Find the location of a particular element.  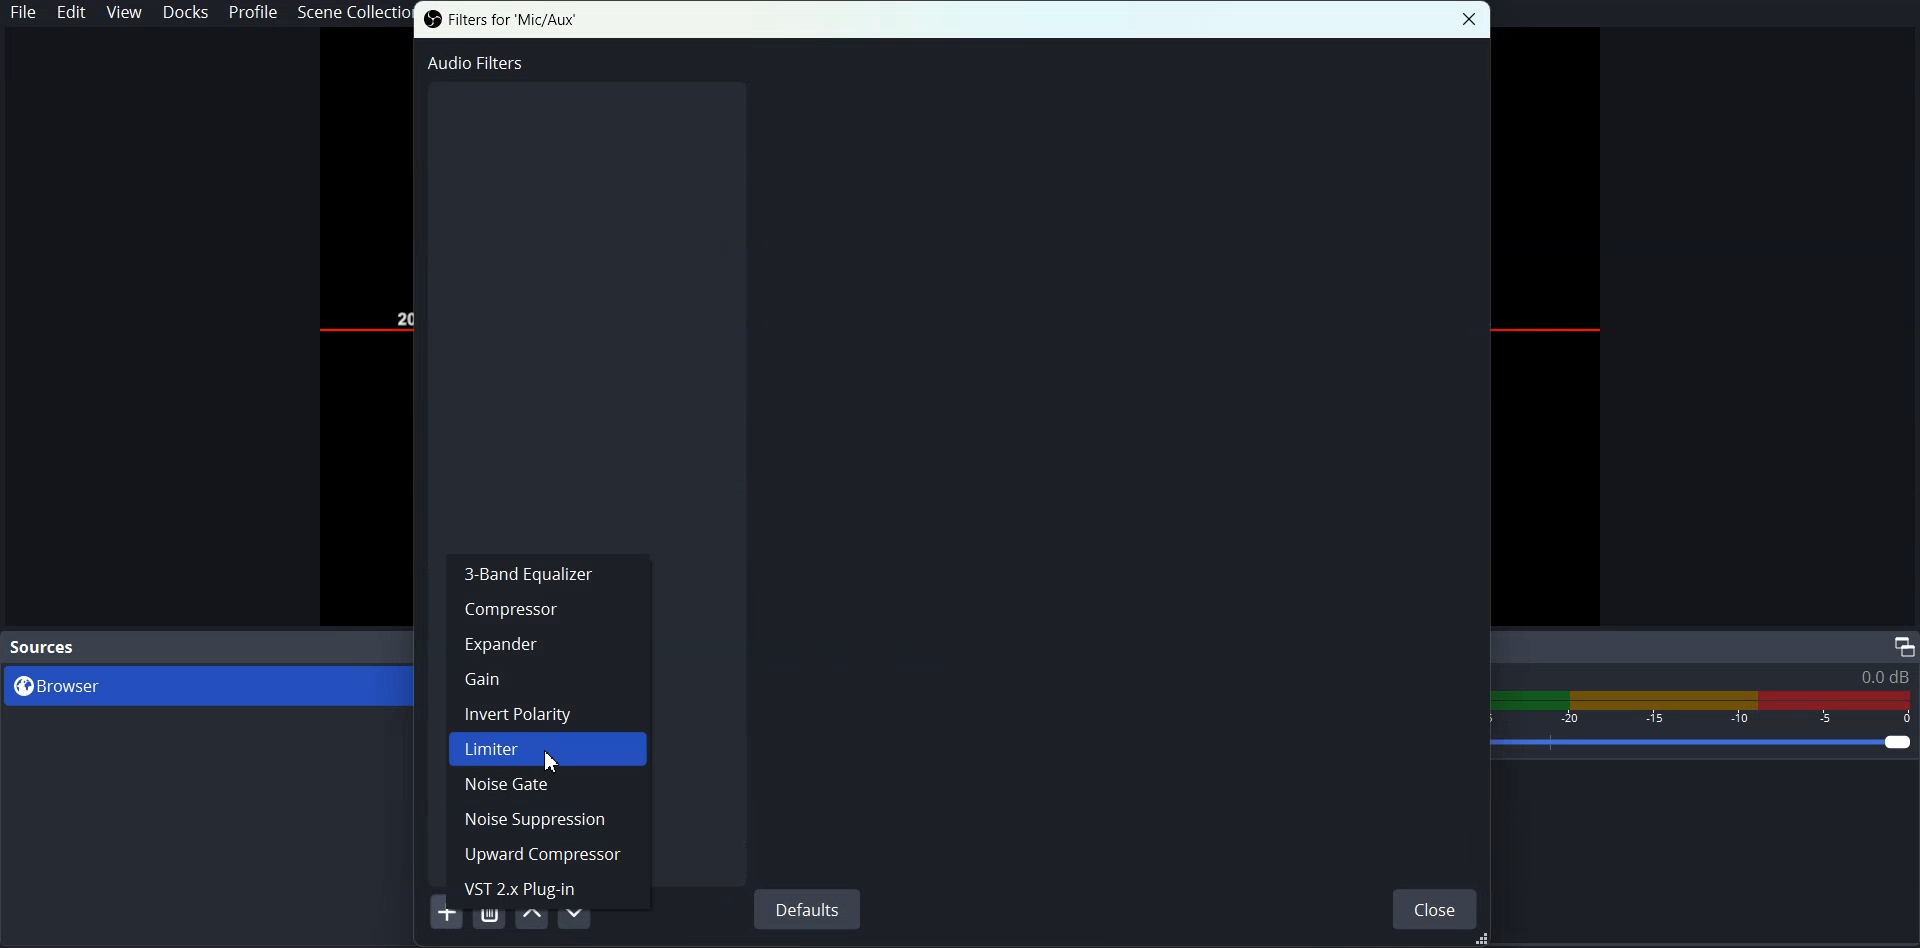

Drag Handle is located at coordinates (1482, 939).